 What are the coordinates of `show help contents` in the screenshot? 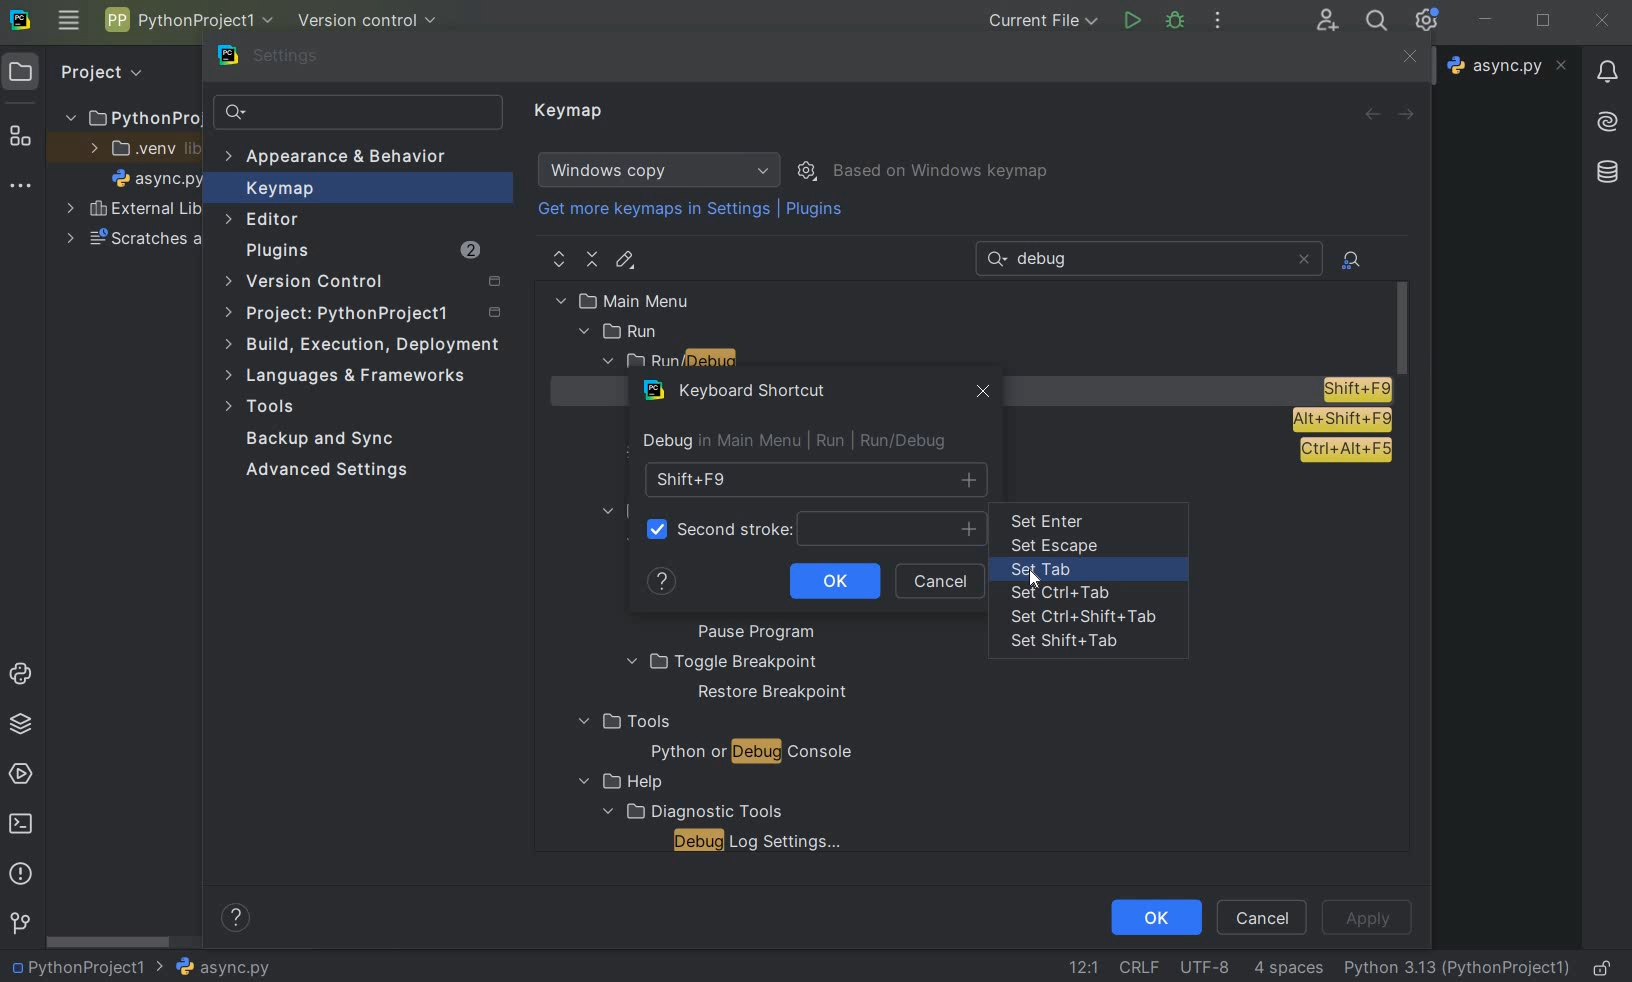 It's located at (236, 921).